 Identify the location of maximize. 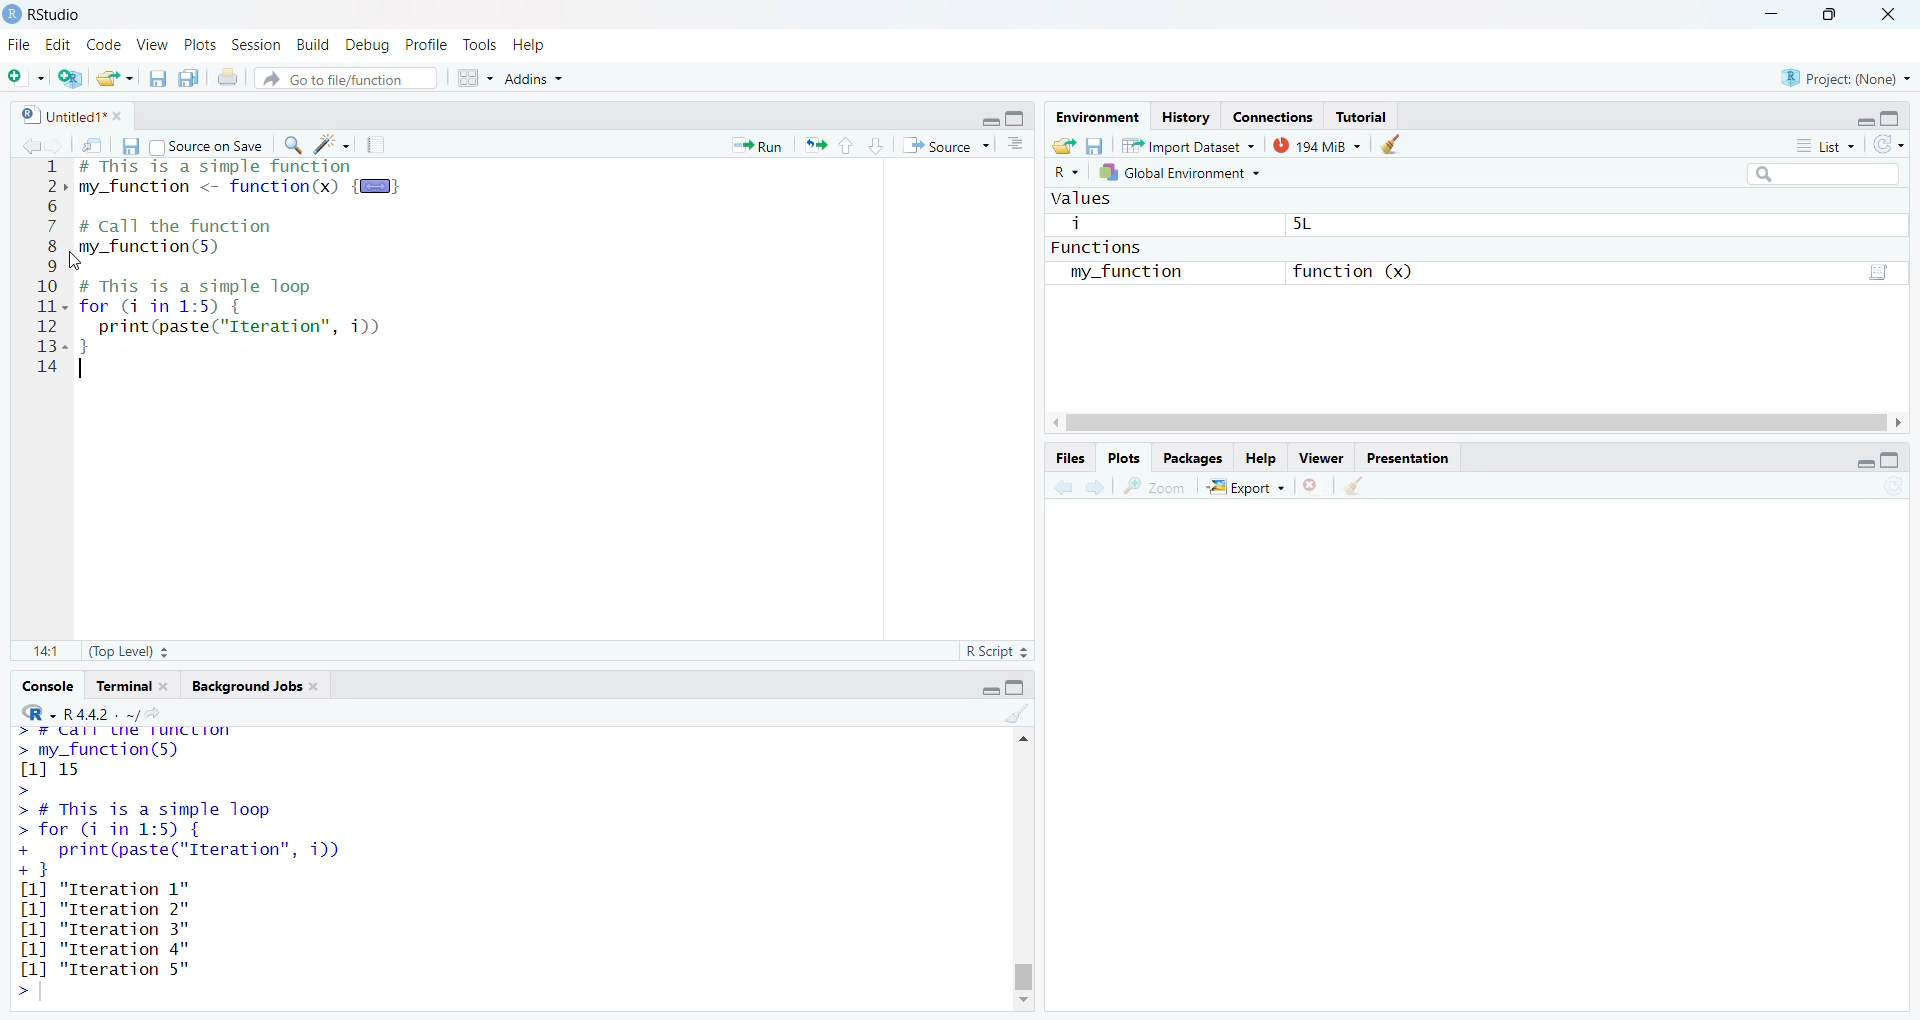
(1830, 13).